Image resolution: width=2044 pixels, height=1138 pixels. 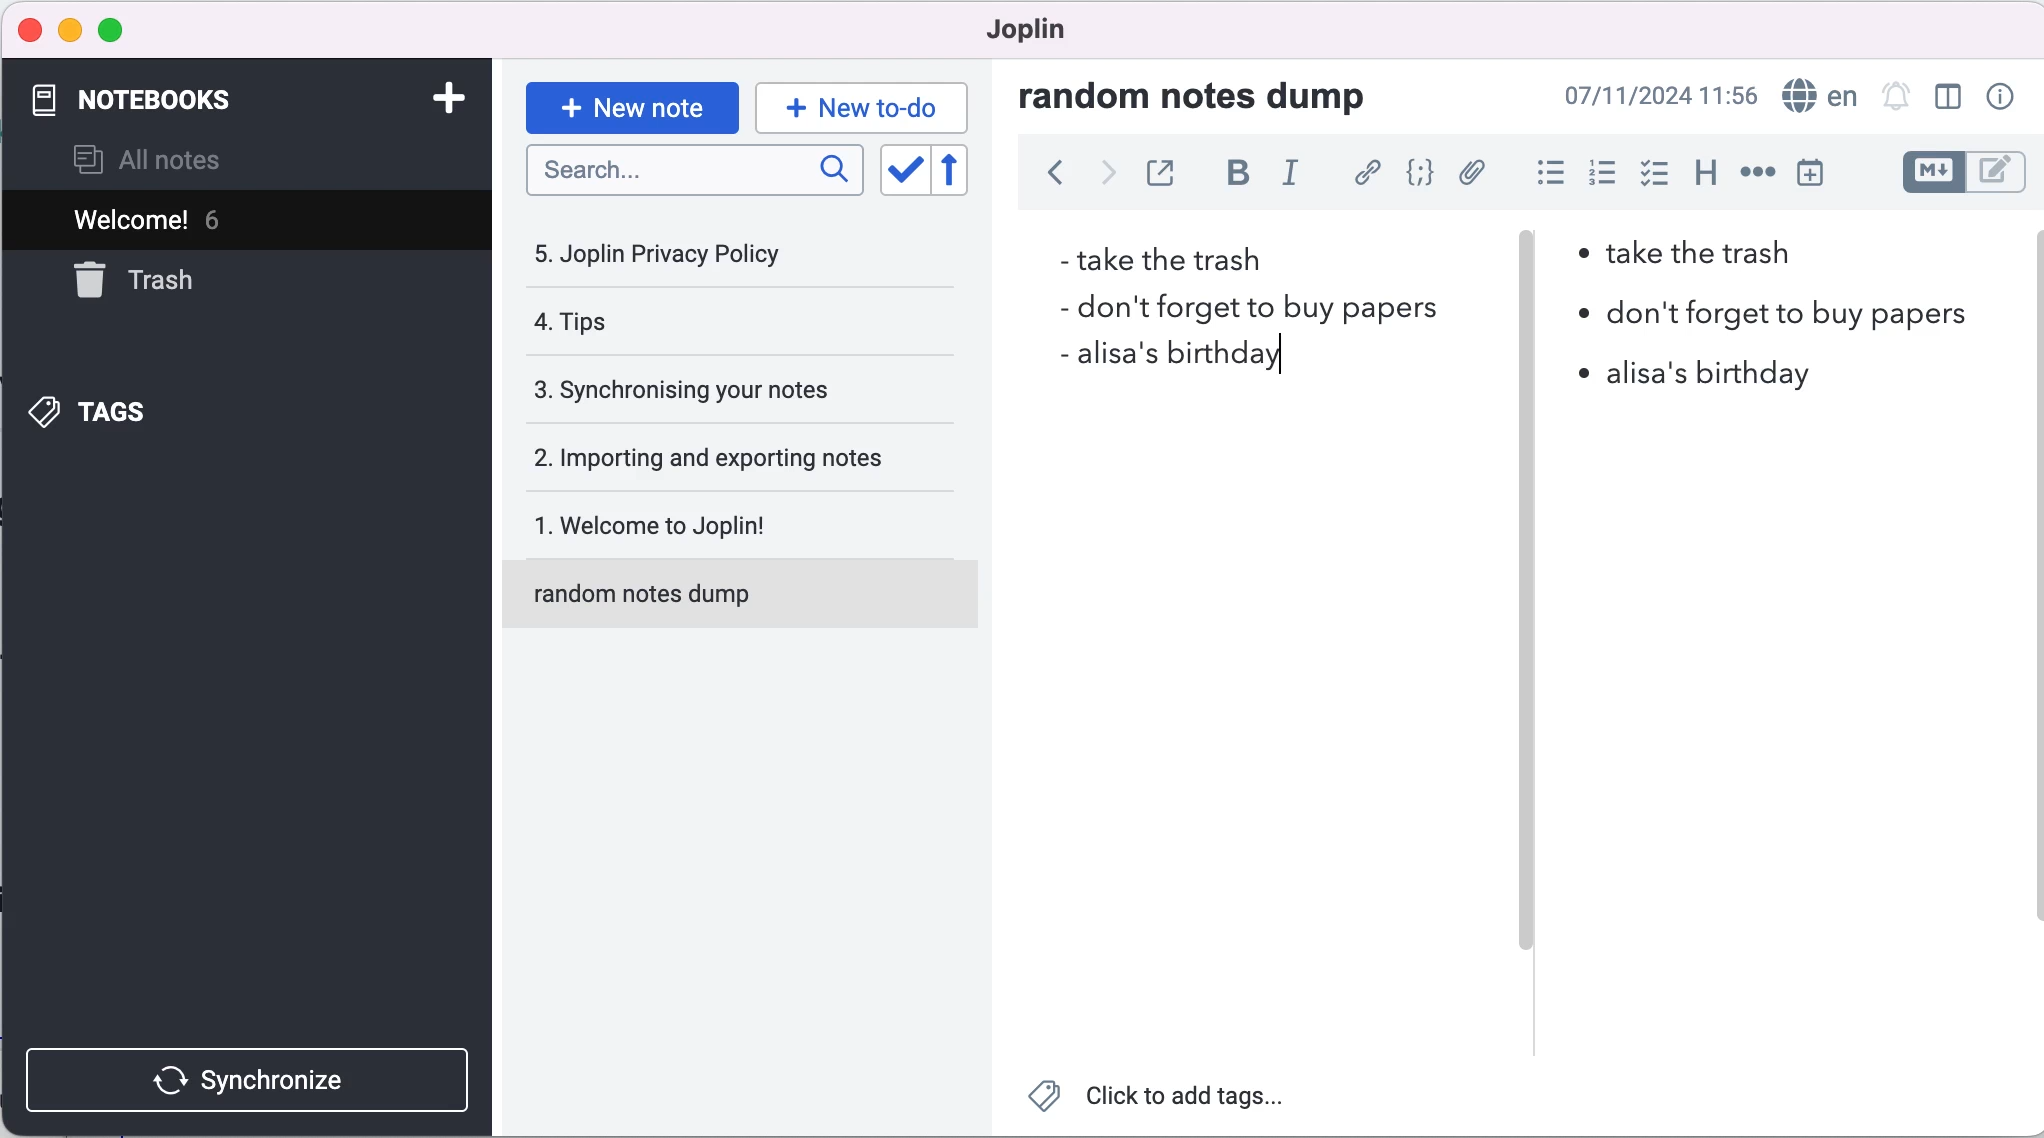 I want to click on vertical slider, so click(x=1528, y=280).